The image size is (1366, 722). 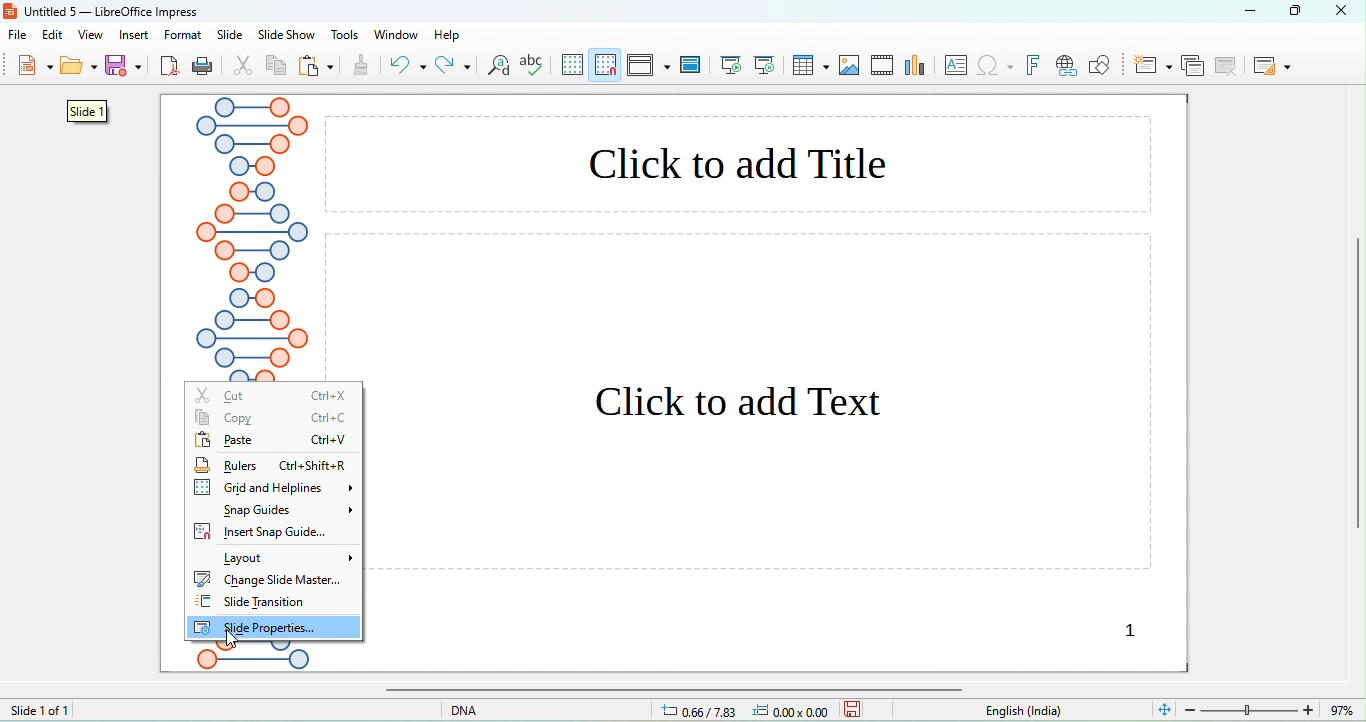 I want to click on minimize, so click(x=1250, y=10).